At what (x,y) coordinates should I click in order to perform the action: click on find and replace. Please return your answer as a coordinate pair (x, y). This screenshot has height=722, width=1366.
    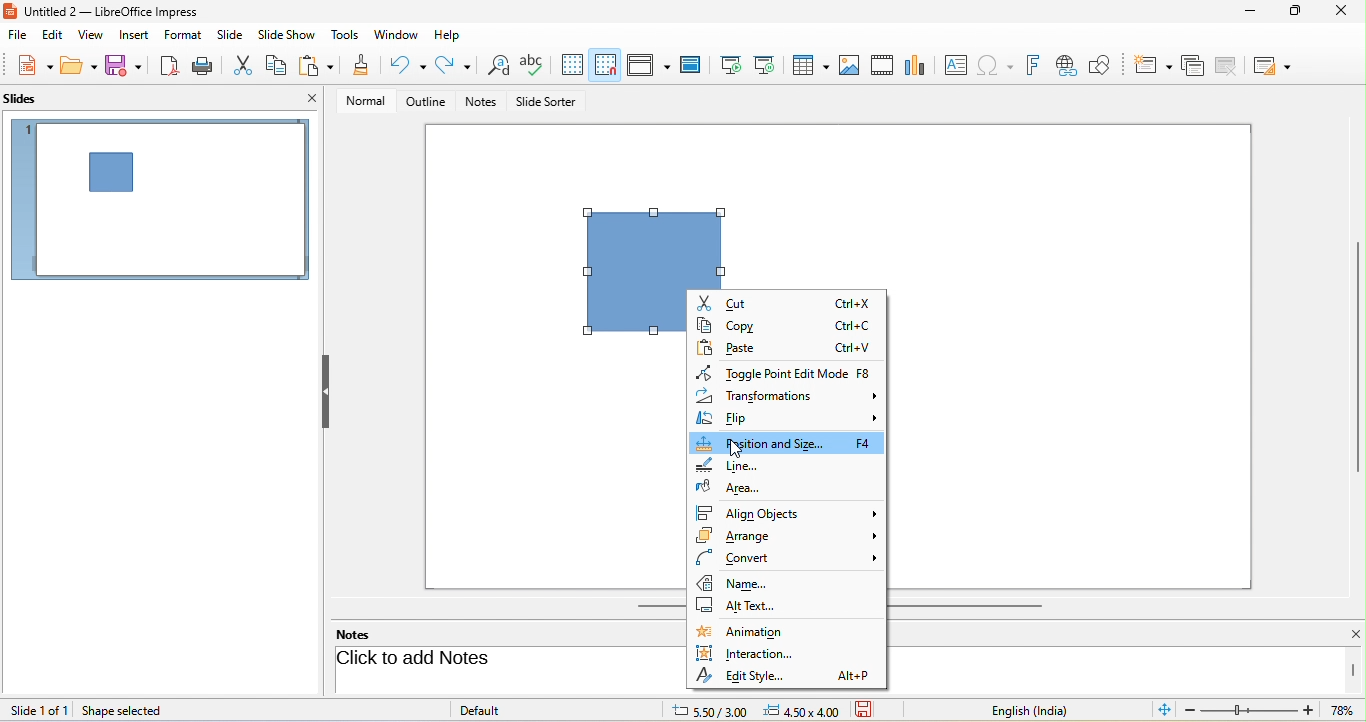
    Looking at the image, I should click on (496, 67).